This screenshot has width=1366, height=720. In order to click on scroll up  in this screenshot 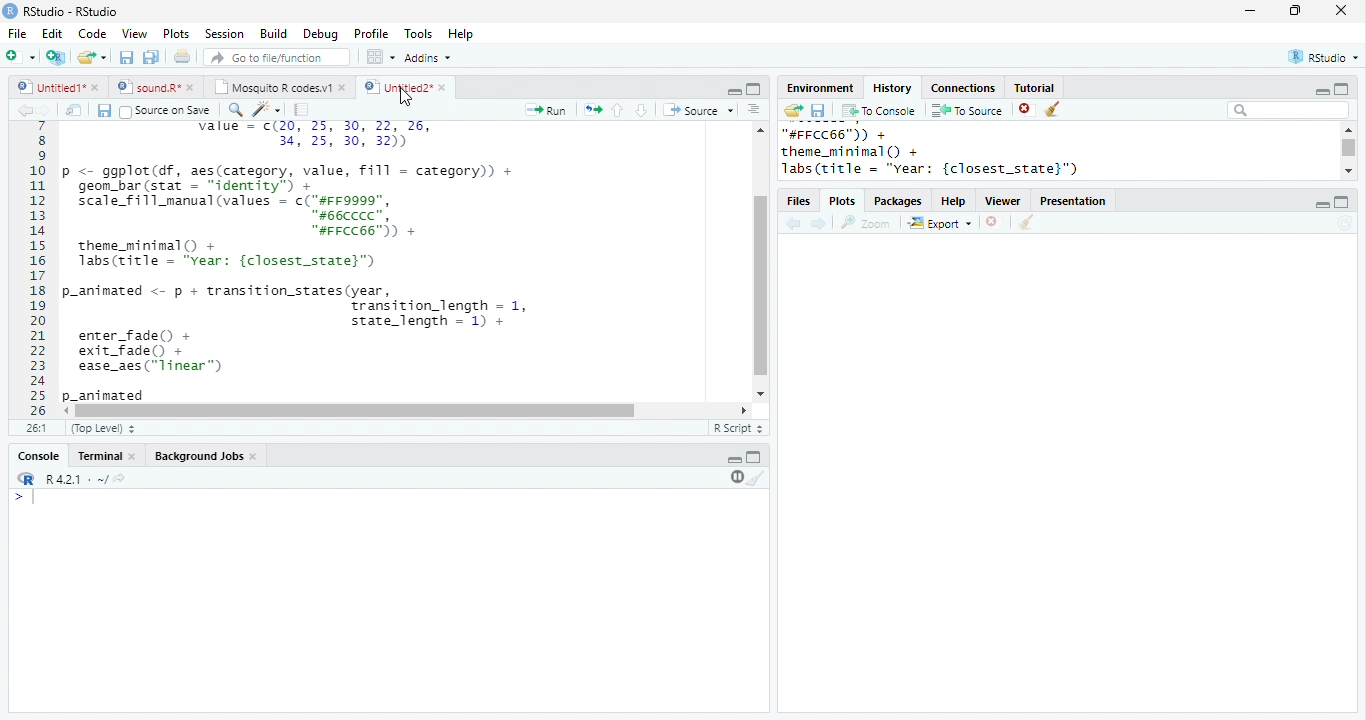, I will do `click(761, 129)`.